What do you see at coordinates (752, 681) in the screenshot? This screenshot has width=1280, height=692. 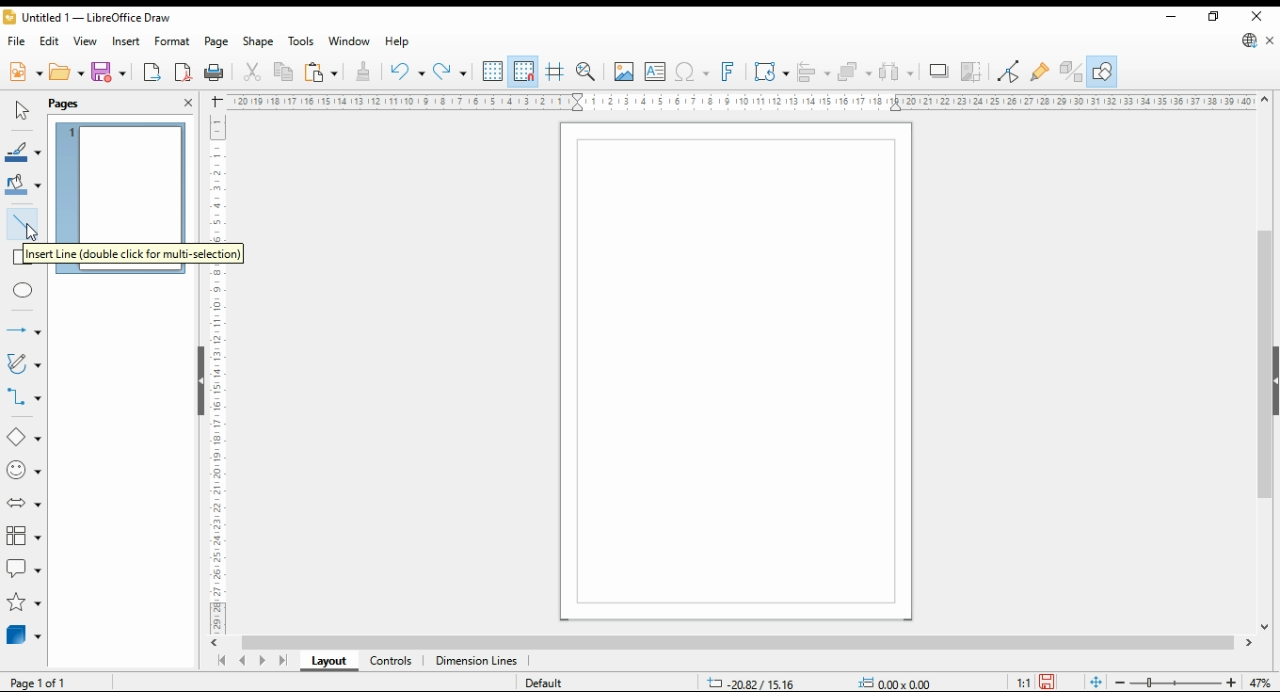 I see `screen size` at bounding box center [752, 681].